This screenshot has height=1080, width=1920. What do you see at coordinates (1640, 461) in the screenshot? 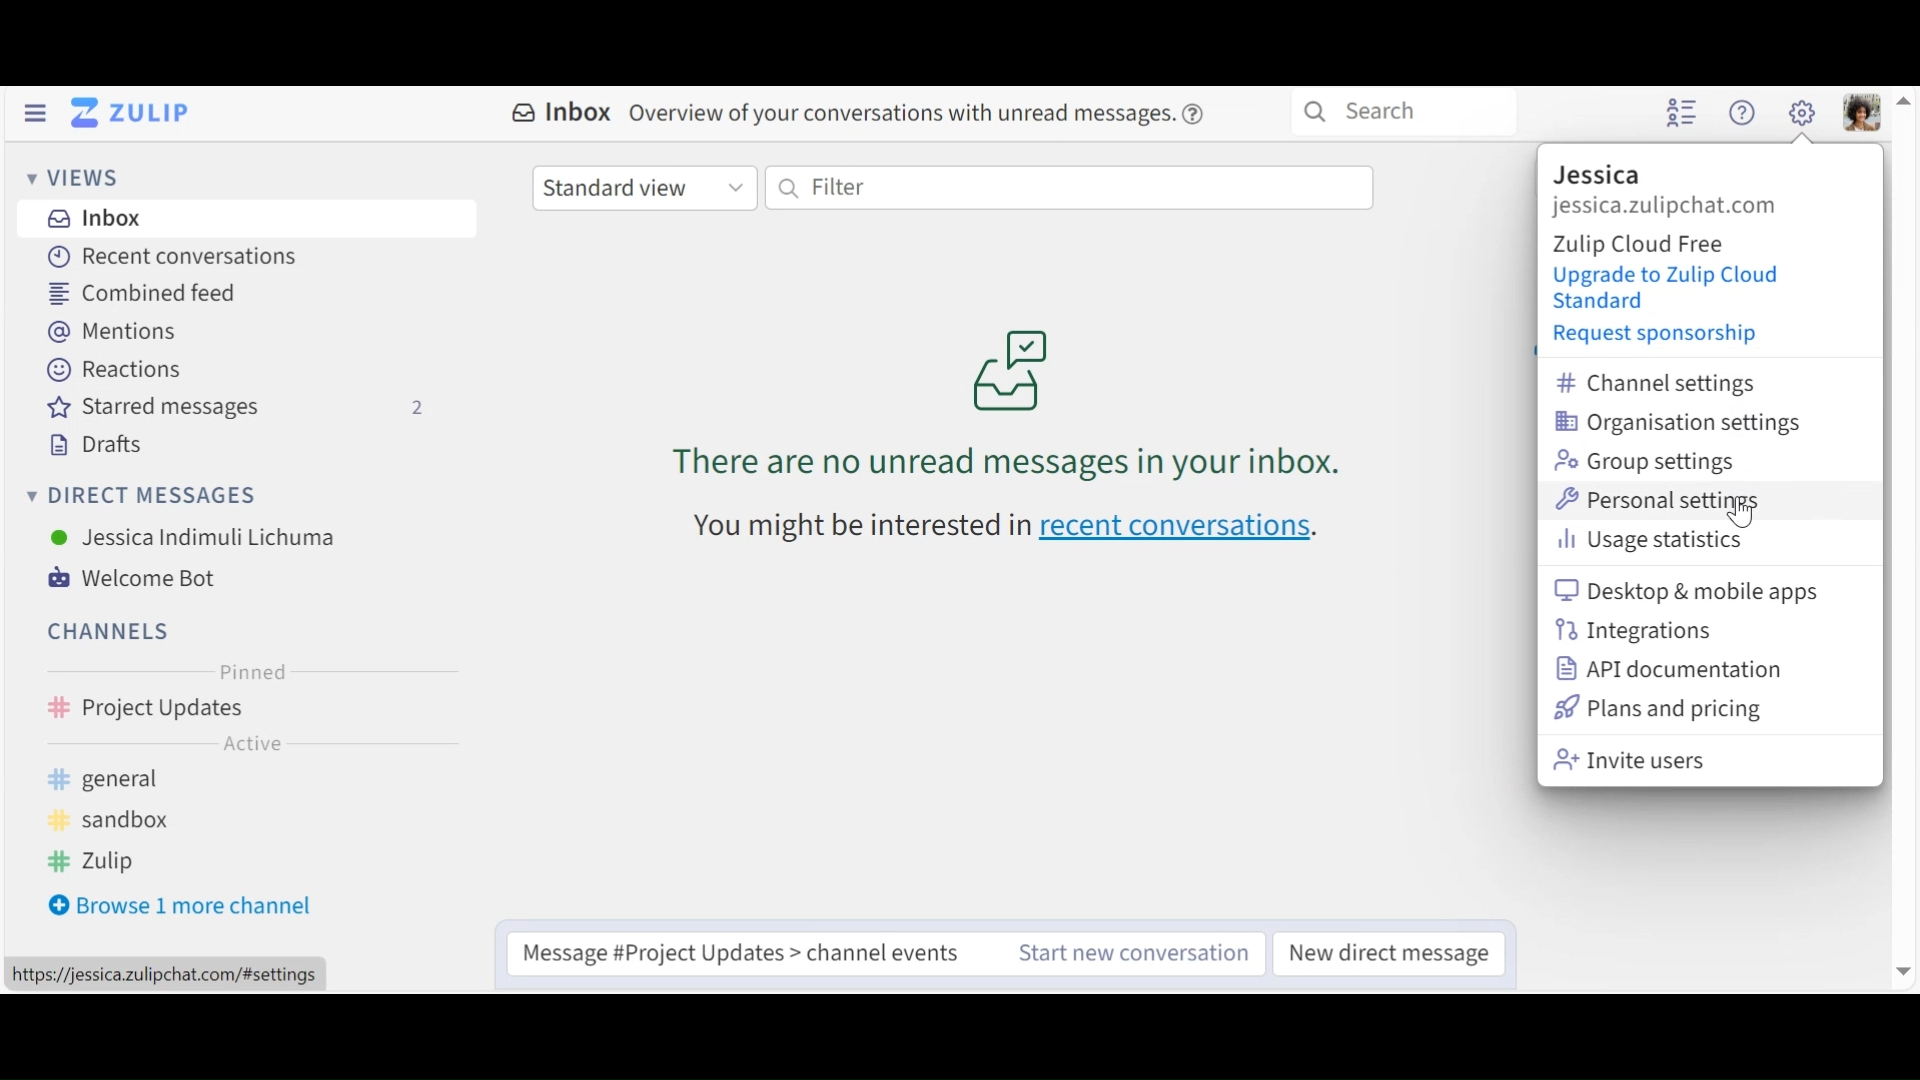
I see `Group Settings` at bounding box center [1640, 461].